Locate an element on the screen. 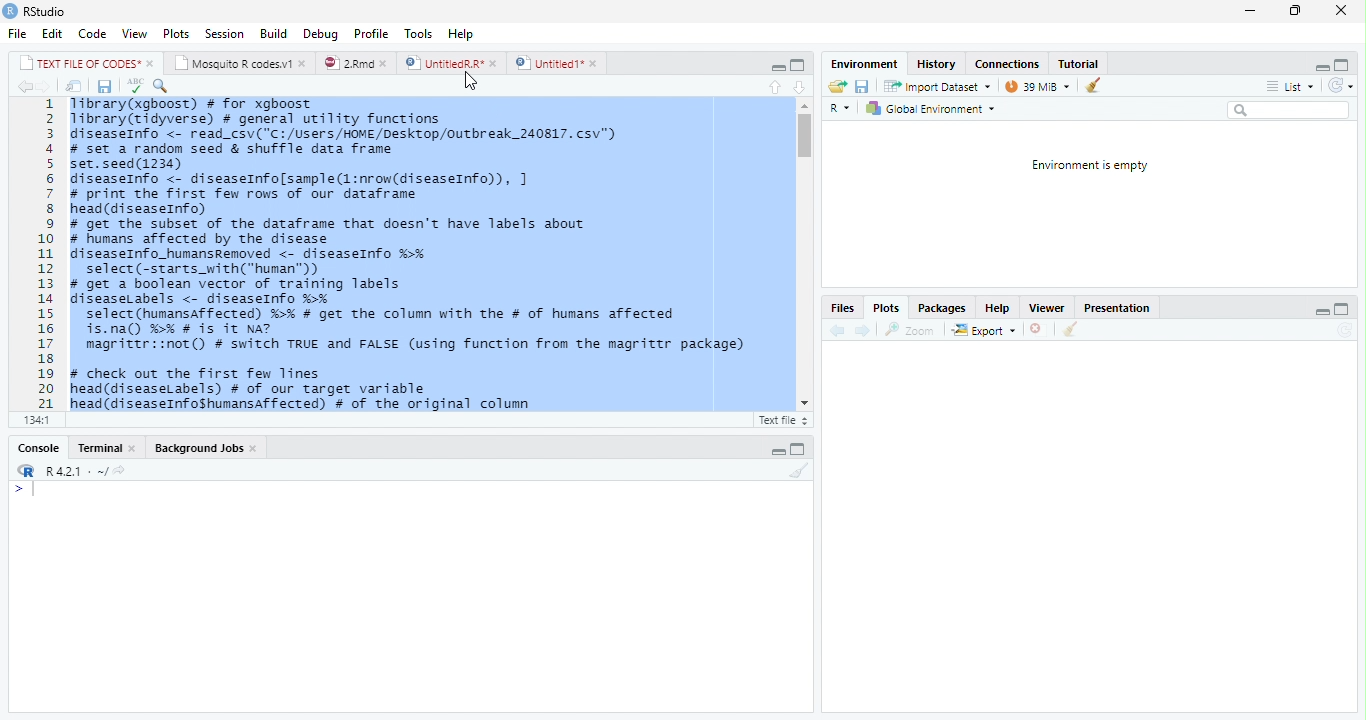 The width and height of the screenshot is (1366, 720). R is located at coordinates (24, 470).